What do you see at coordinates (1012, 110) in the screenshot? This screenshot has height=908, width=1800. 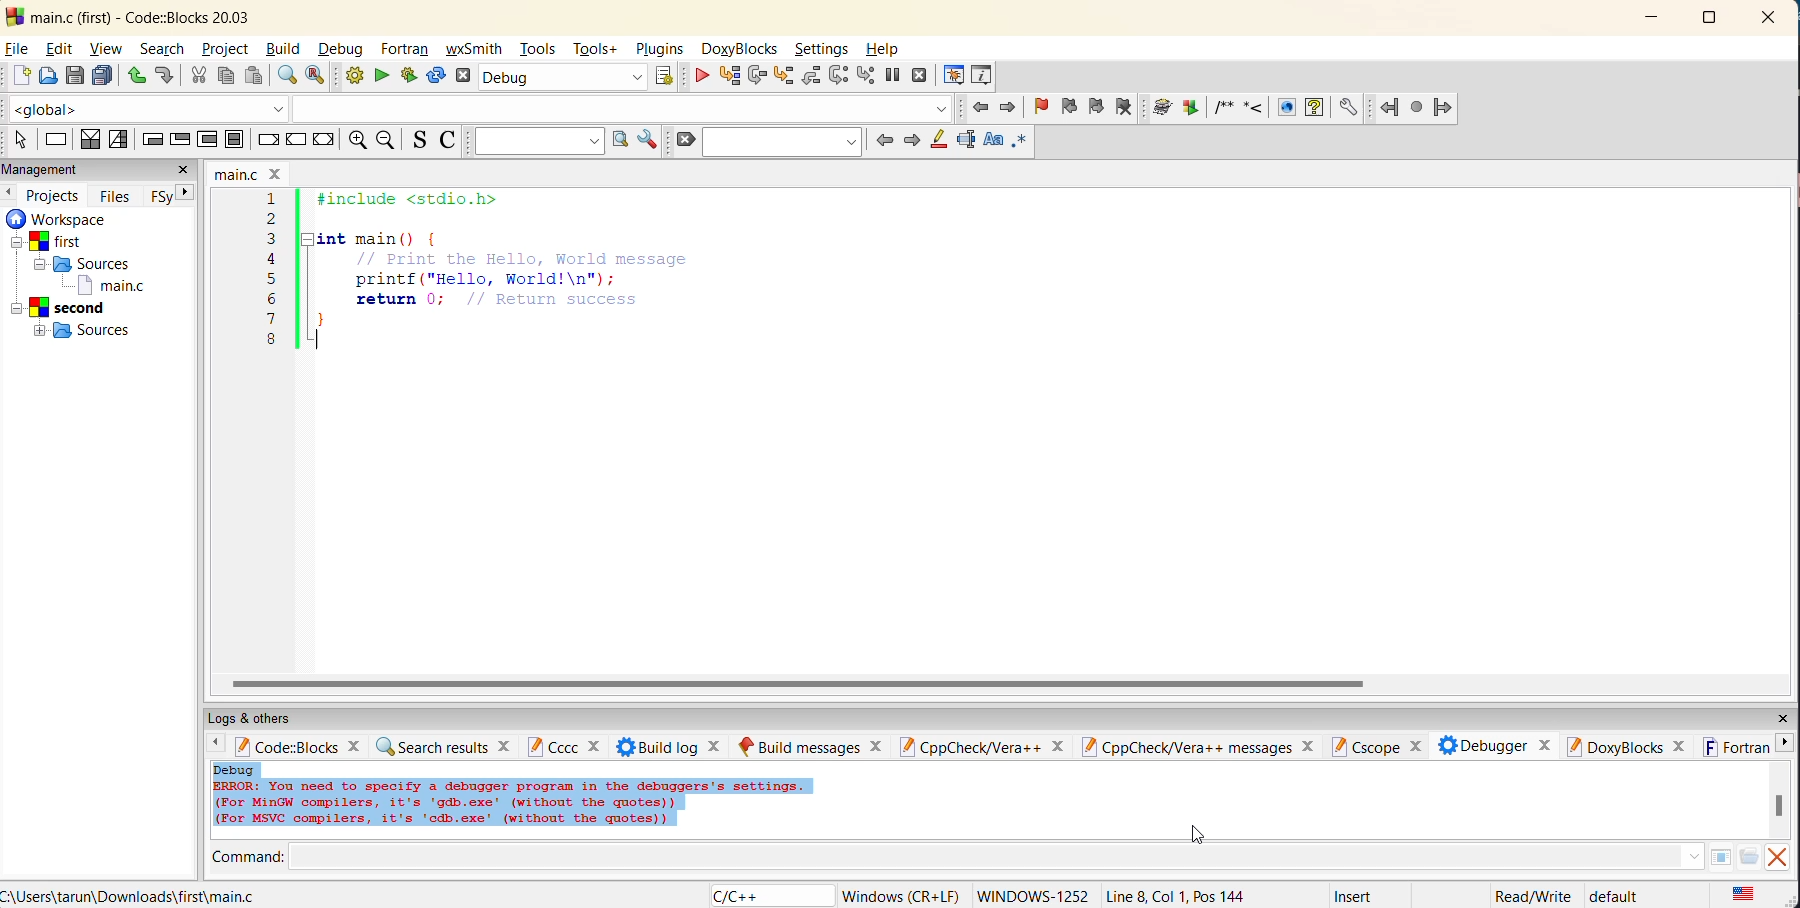 I see `jump forward` at bounding box center [1012, 110].